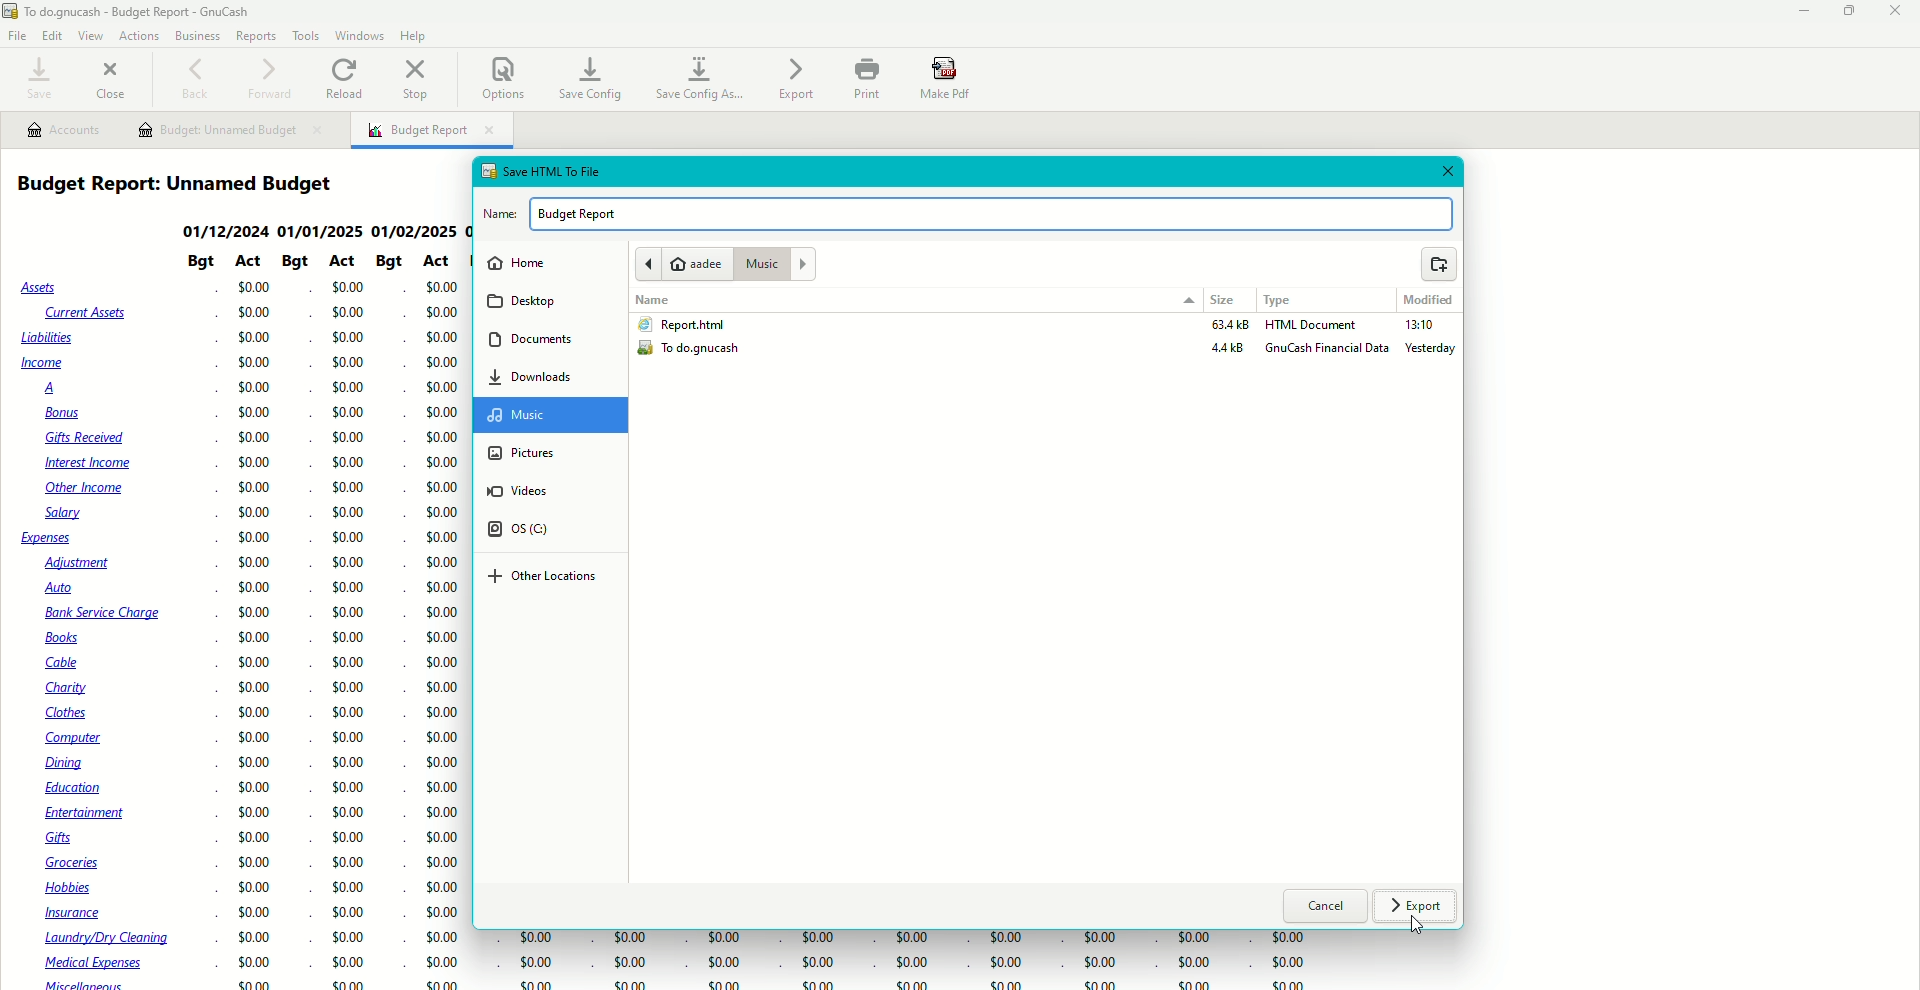 This screenshot has width=1920, height=990. Describe the element at coordinates (194, 80) in the screenshot. I see `Back` at that location.